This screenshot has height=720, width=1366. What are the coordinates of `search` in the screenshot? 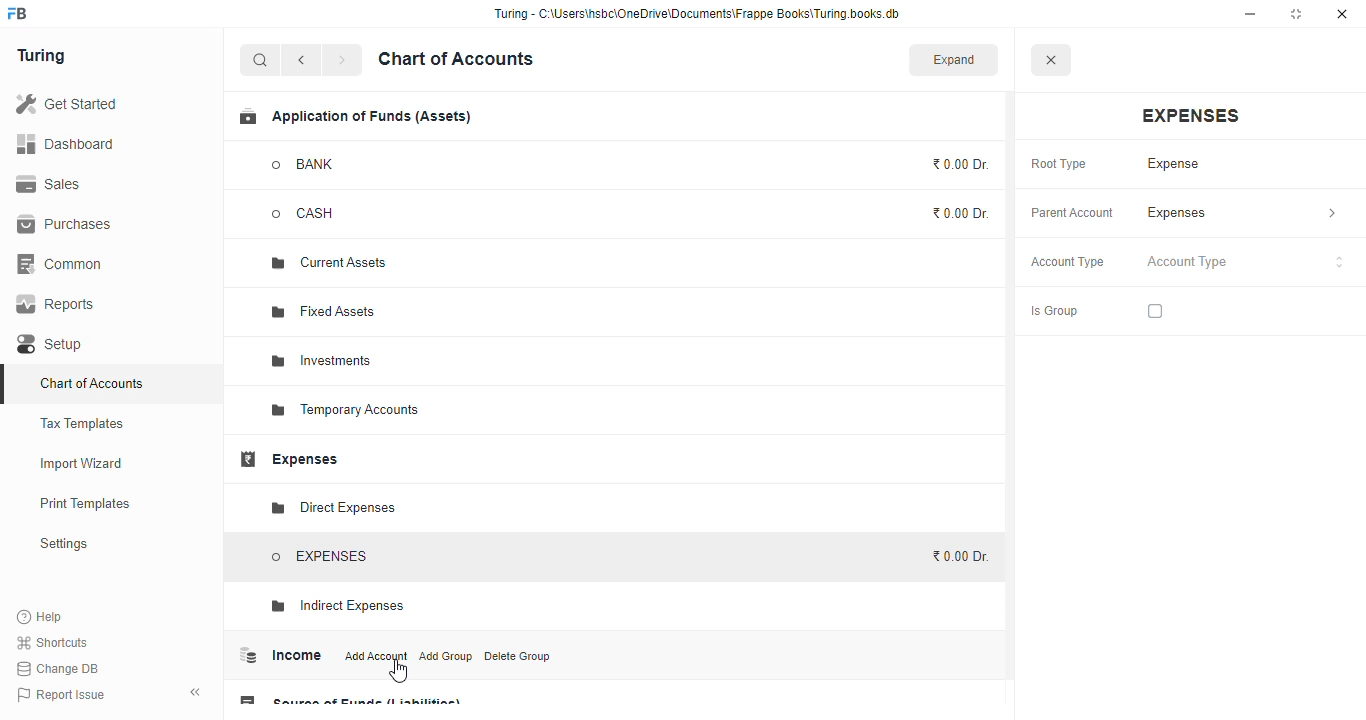 It's located at (261, 60).